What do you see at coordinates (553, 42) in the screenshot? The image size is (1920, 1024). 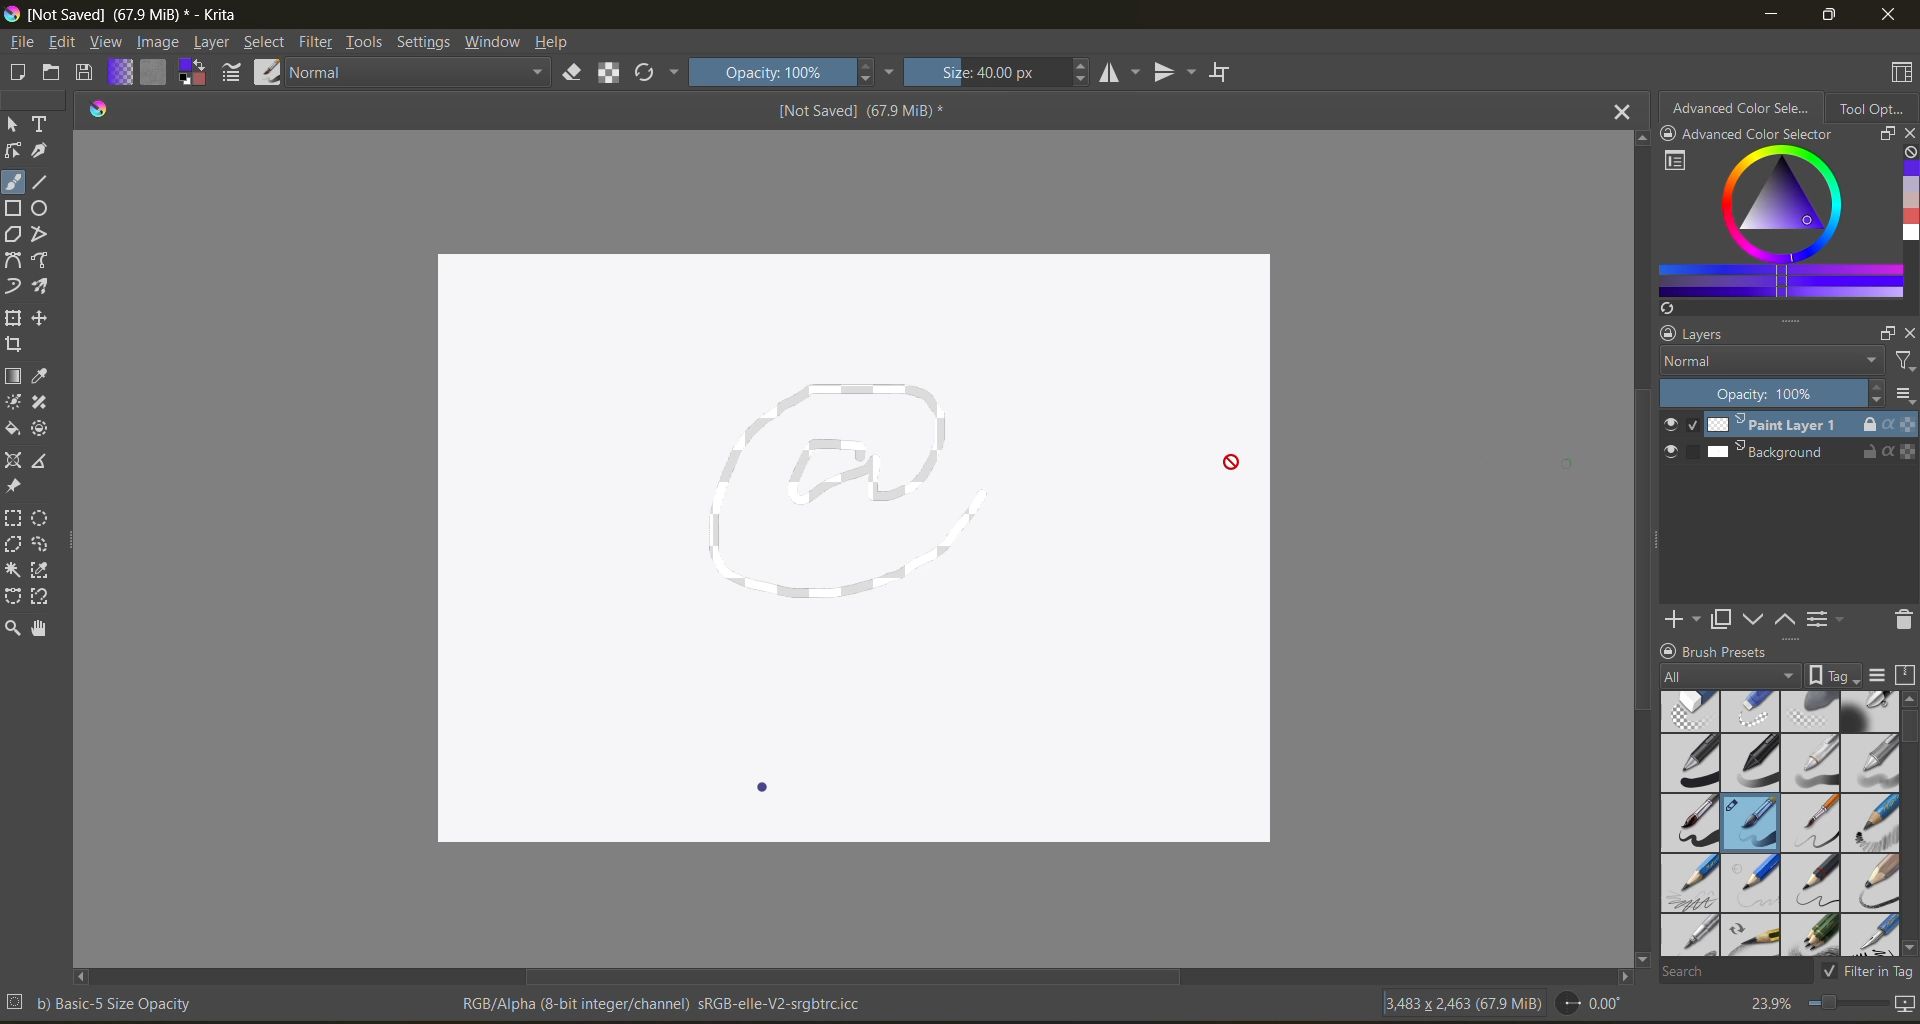 I see `help` at bounding box center [553, 42].